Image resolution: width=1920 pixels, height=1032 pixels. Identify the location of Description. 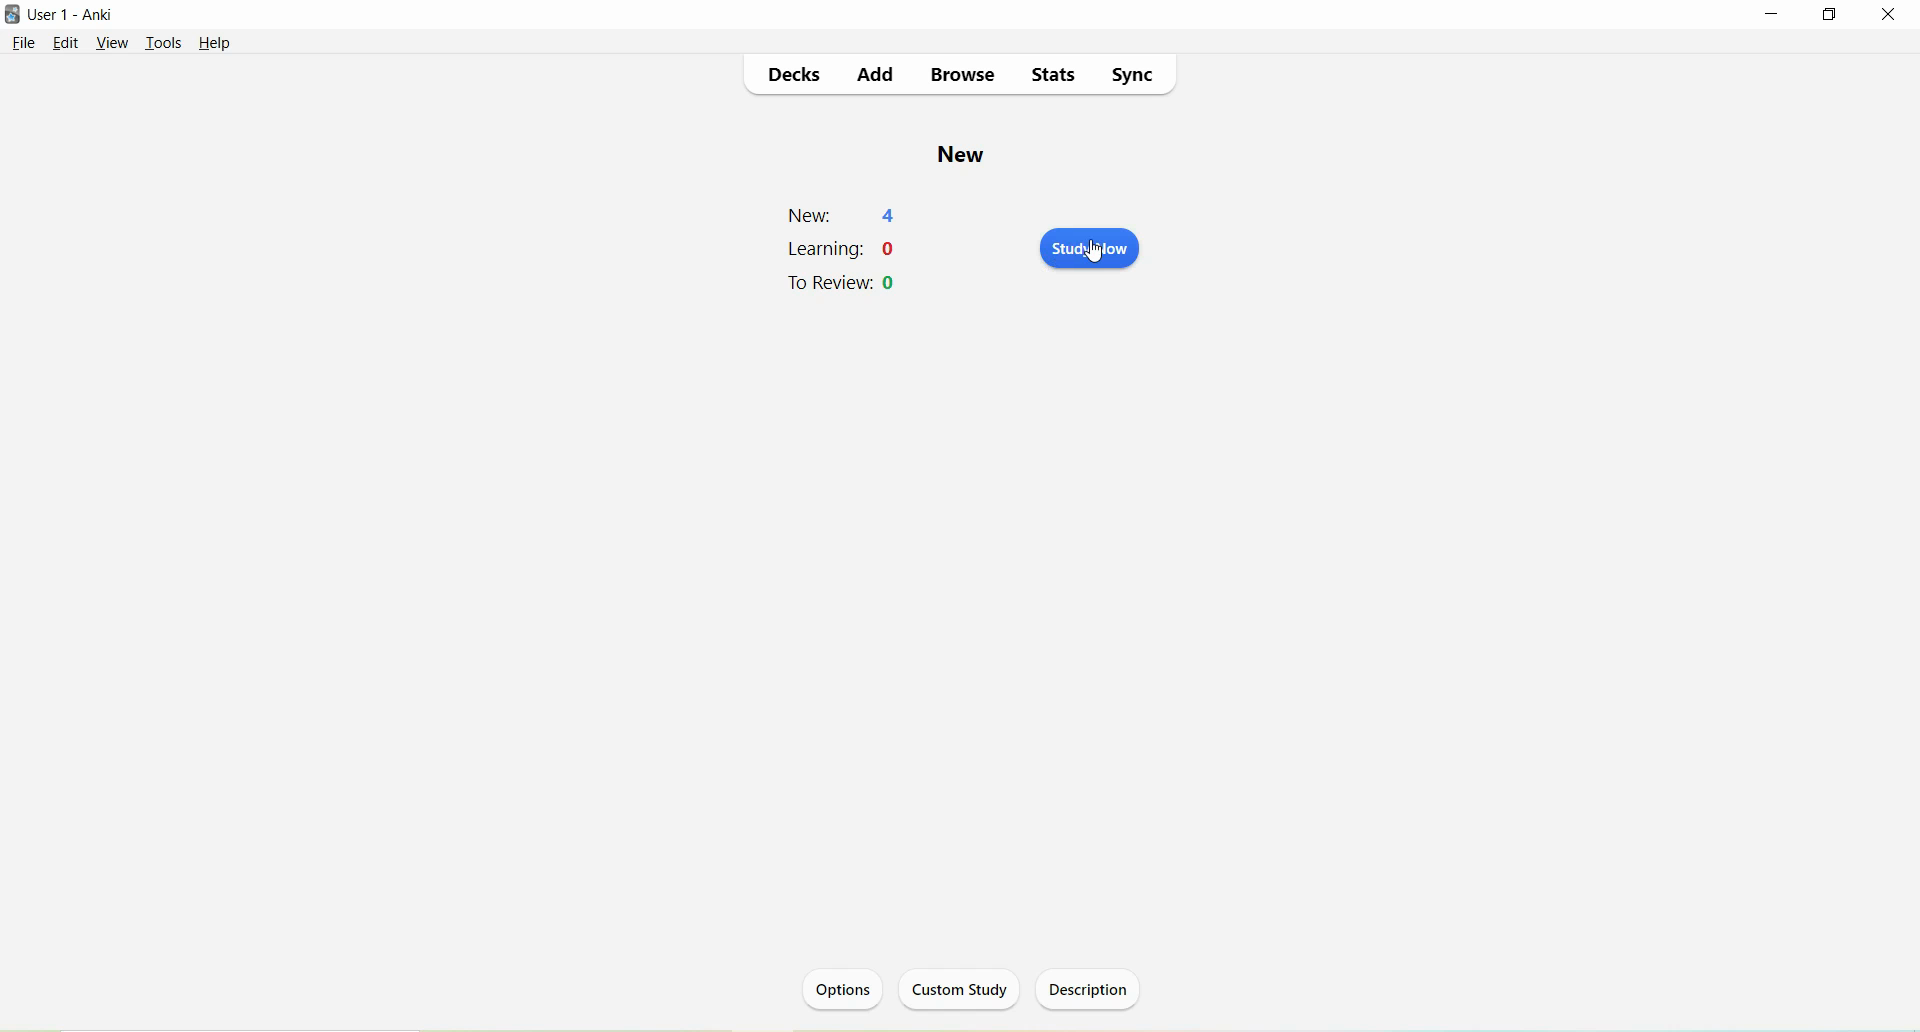
(1091, 988).